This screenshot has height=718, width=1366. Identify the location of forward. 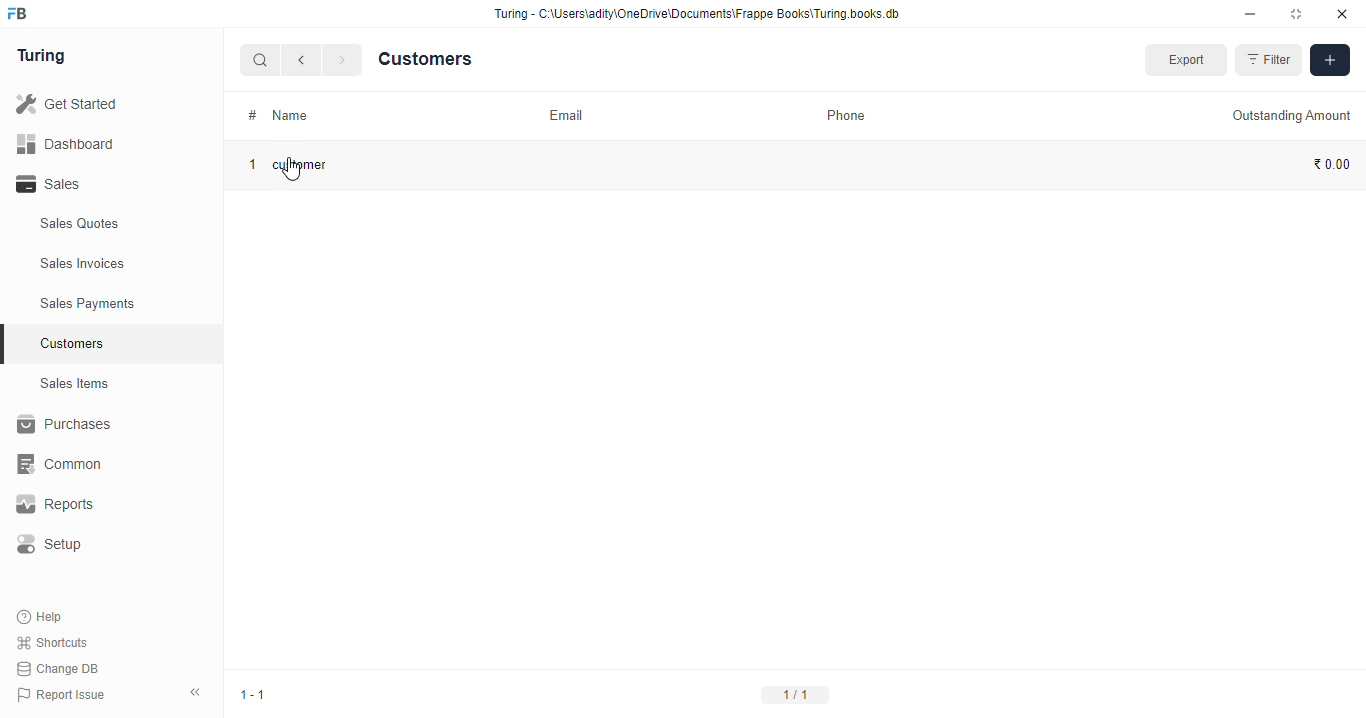
(344, 62).